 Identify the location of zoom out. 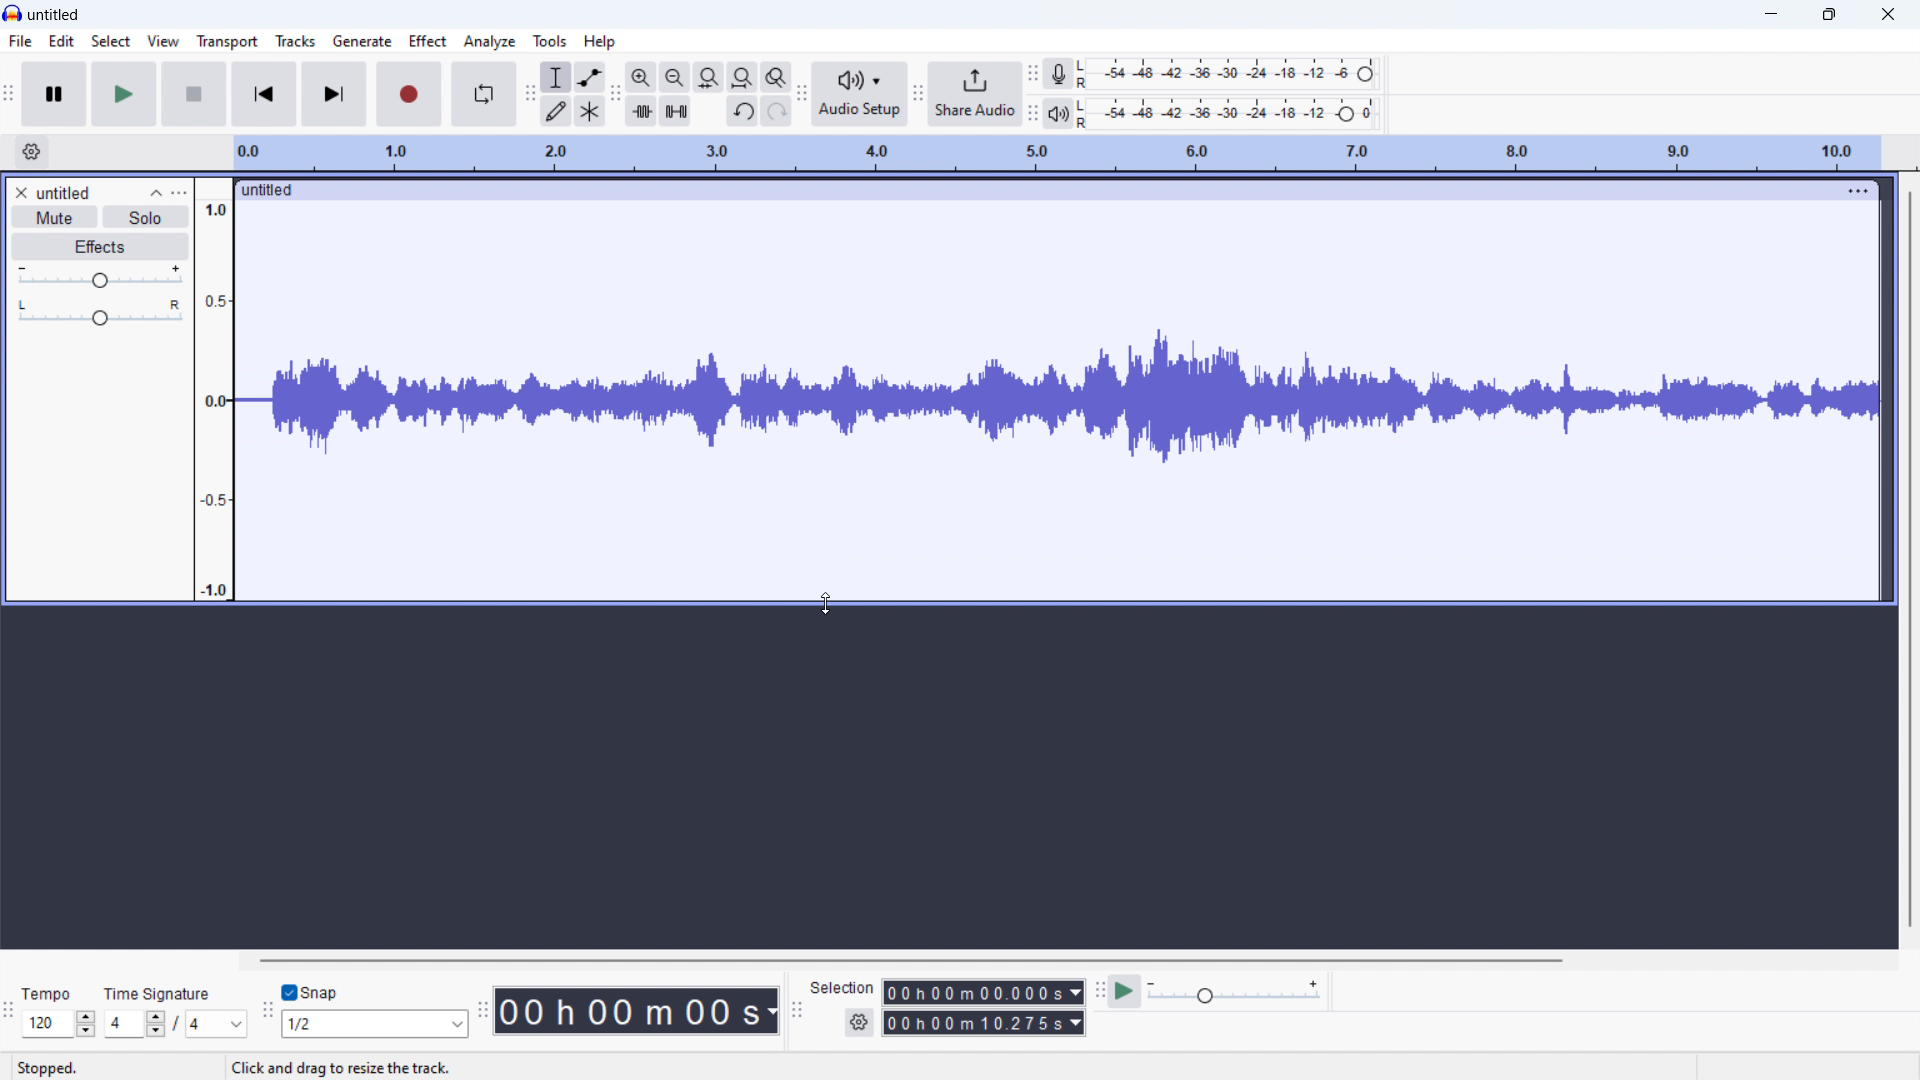
(675, 77).